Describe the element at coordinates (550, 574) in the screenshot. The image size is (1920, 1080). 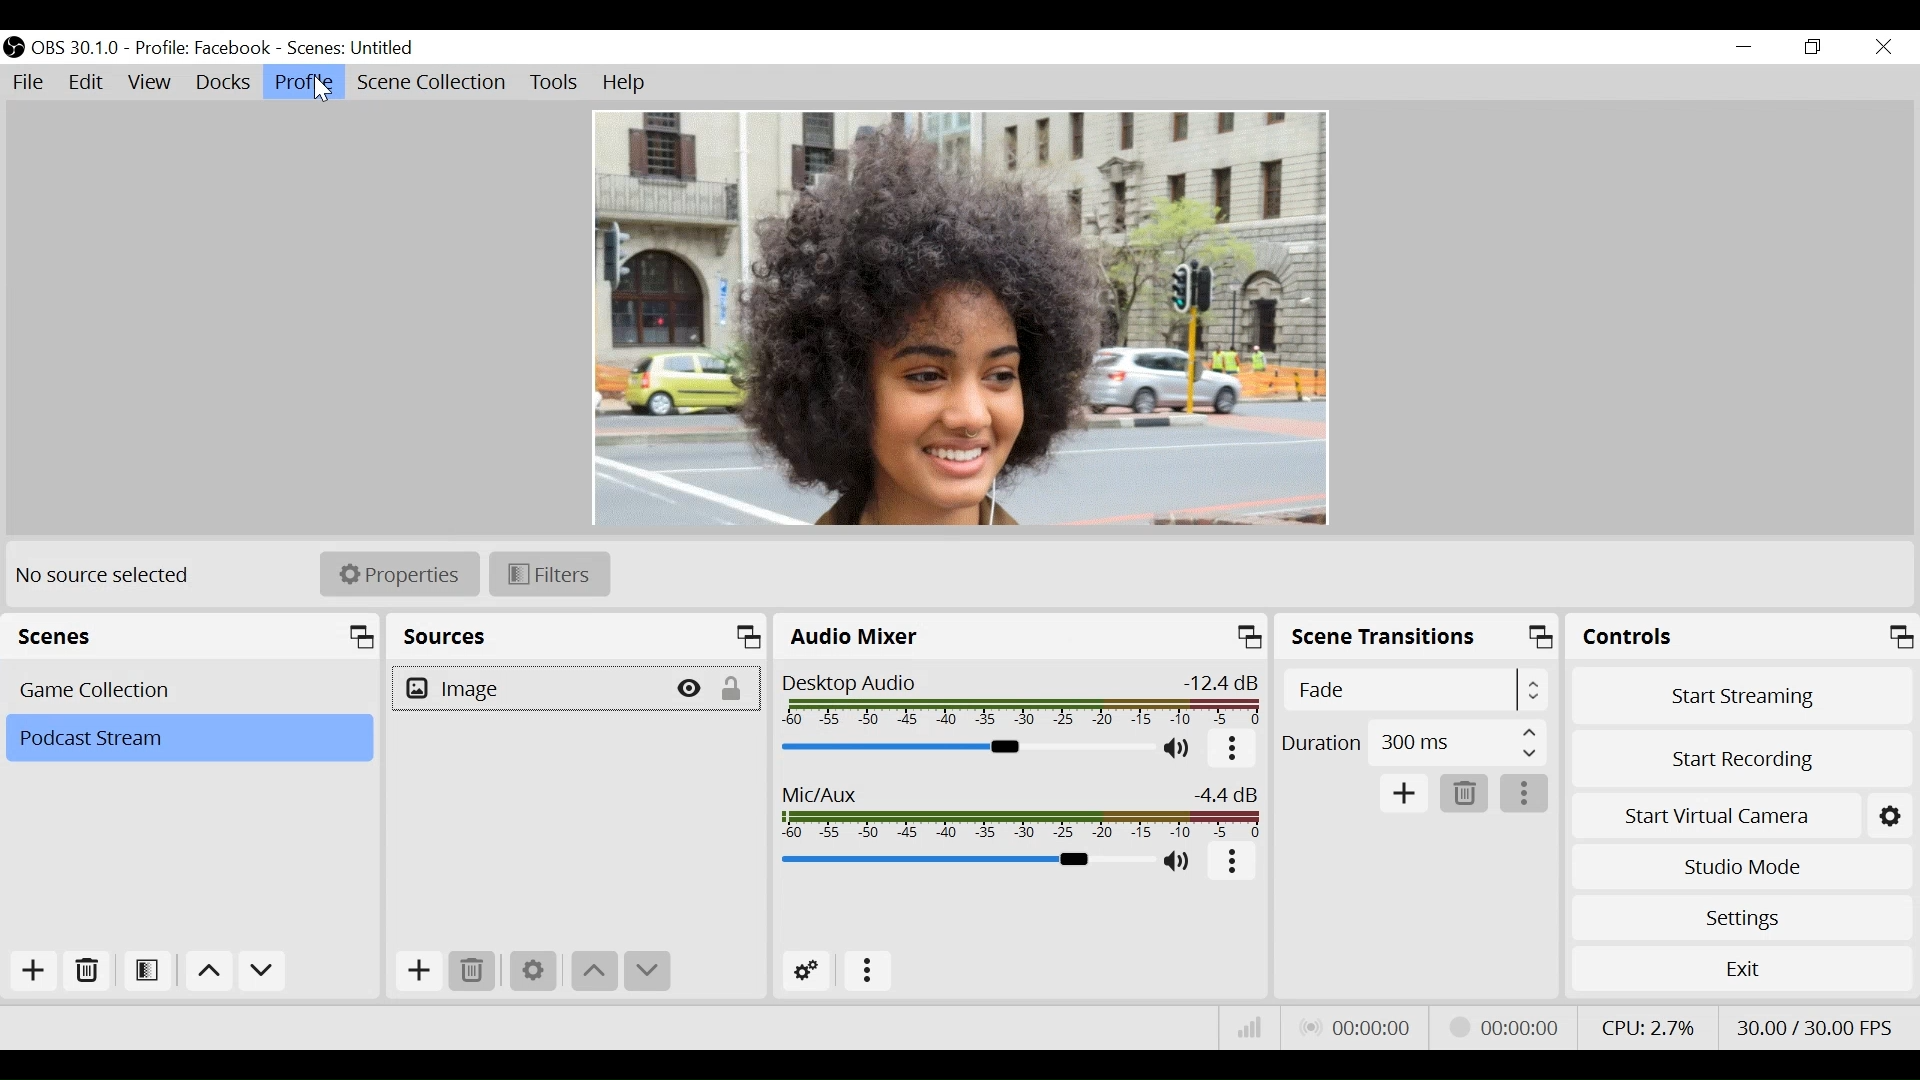
I see `Filters` at that location.